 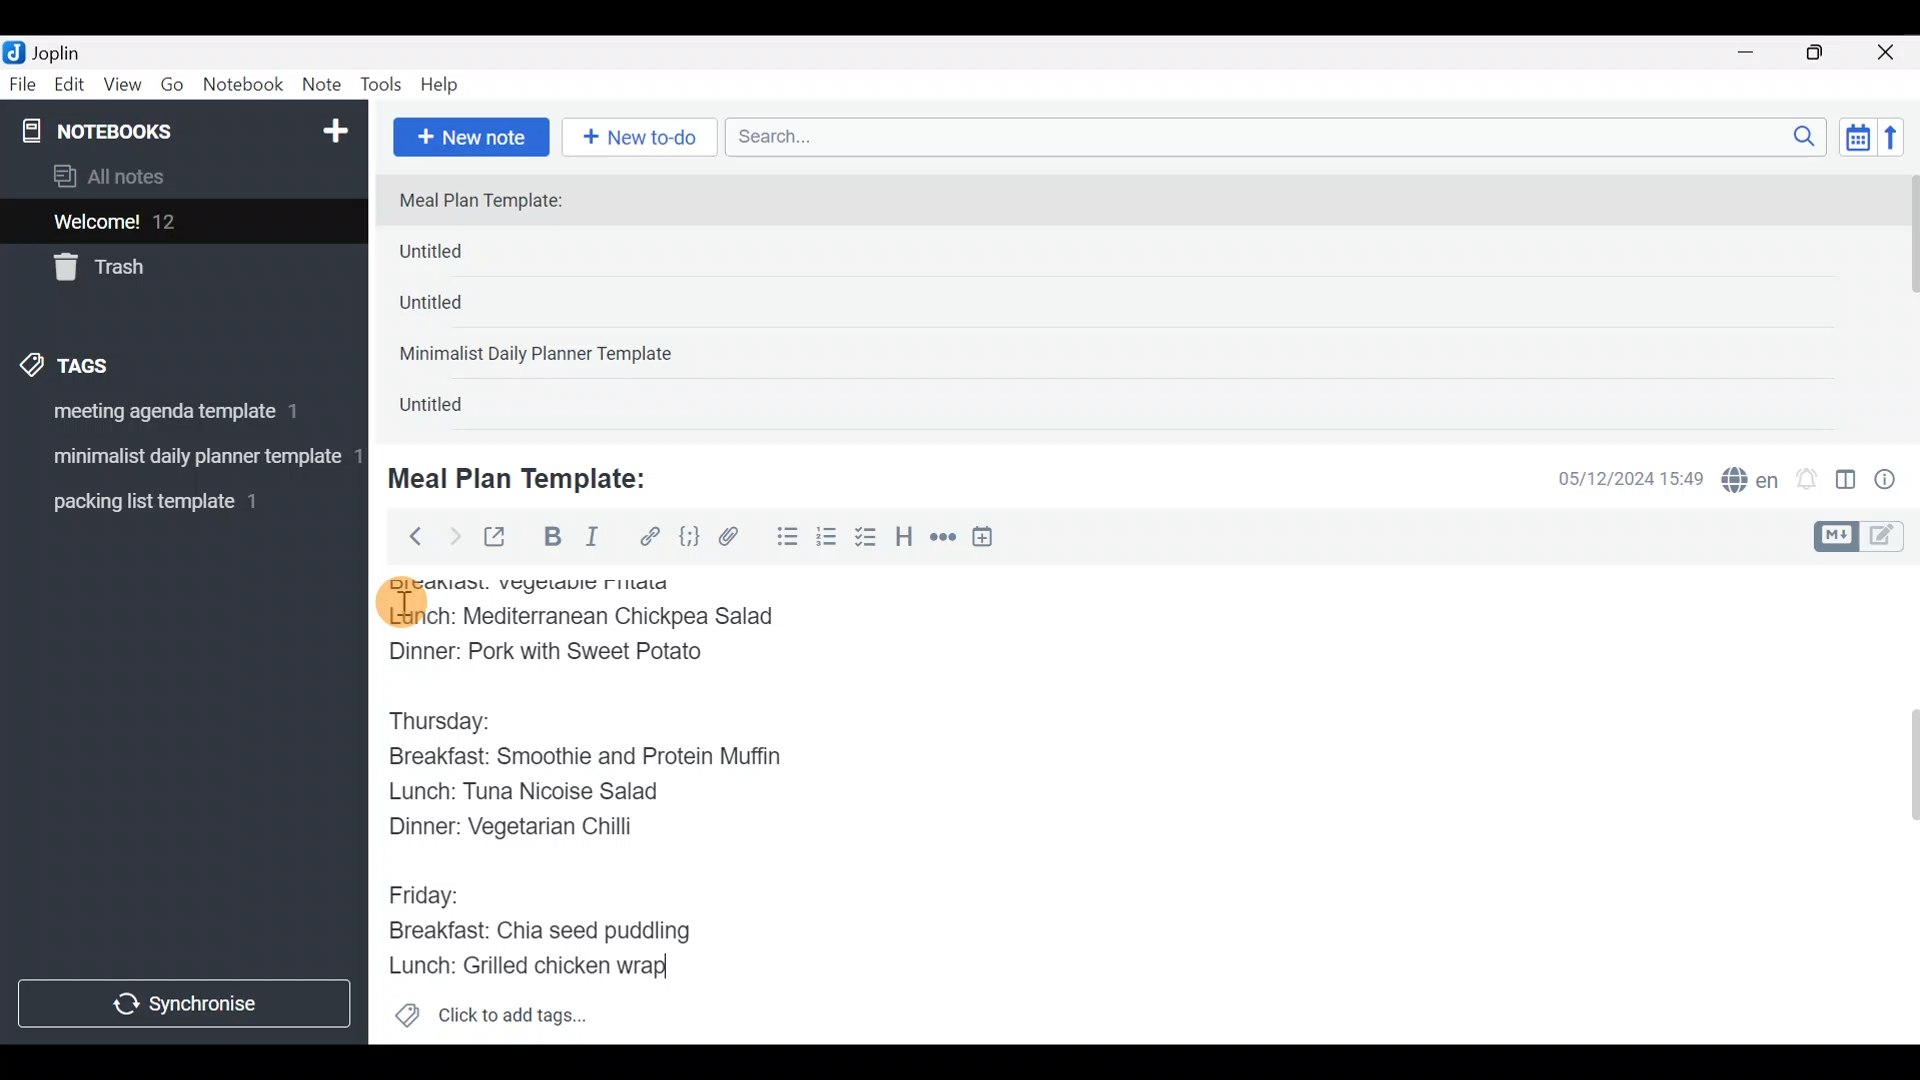 I want to click on Friday:, so click(x=430, y=889).